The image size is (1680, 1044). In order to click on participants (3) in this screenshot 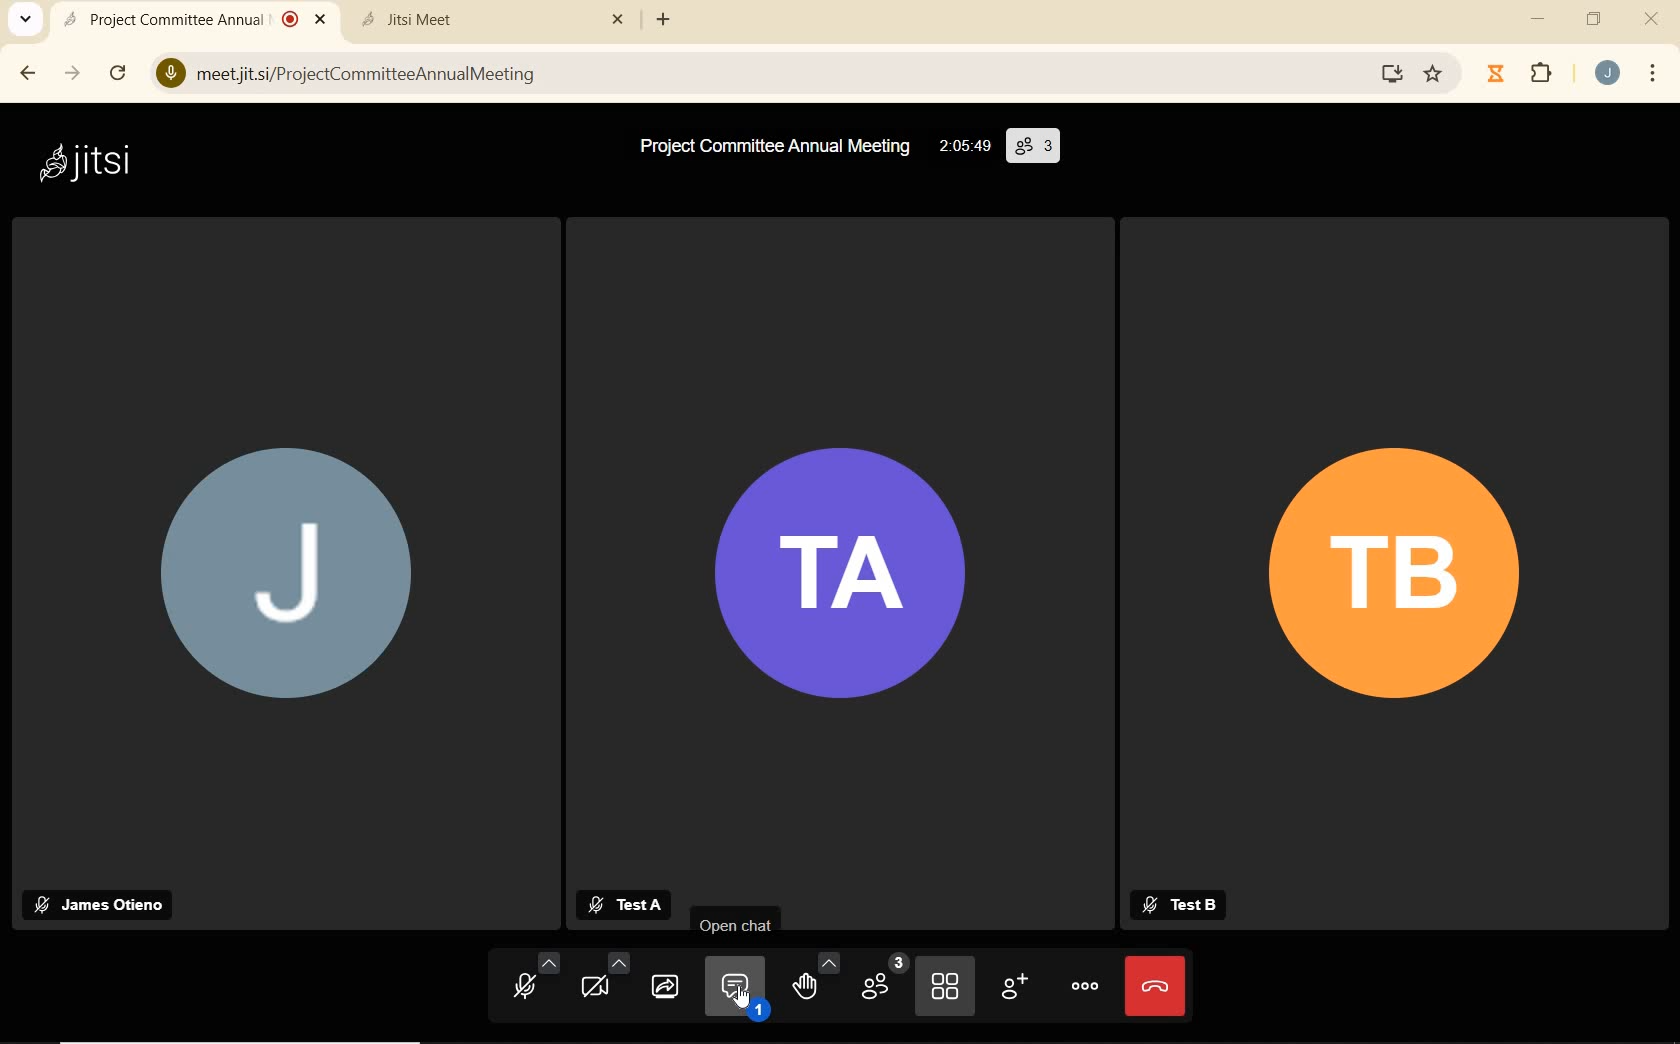, I will do `click(1034, 149)`.